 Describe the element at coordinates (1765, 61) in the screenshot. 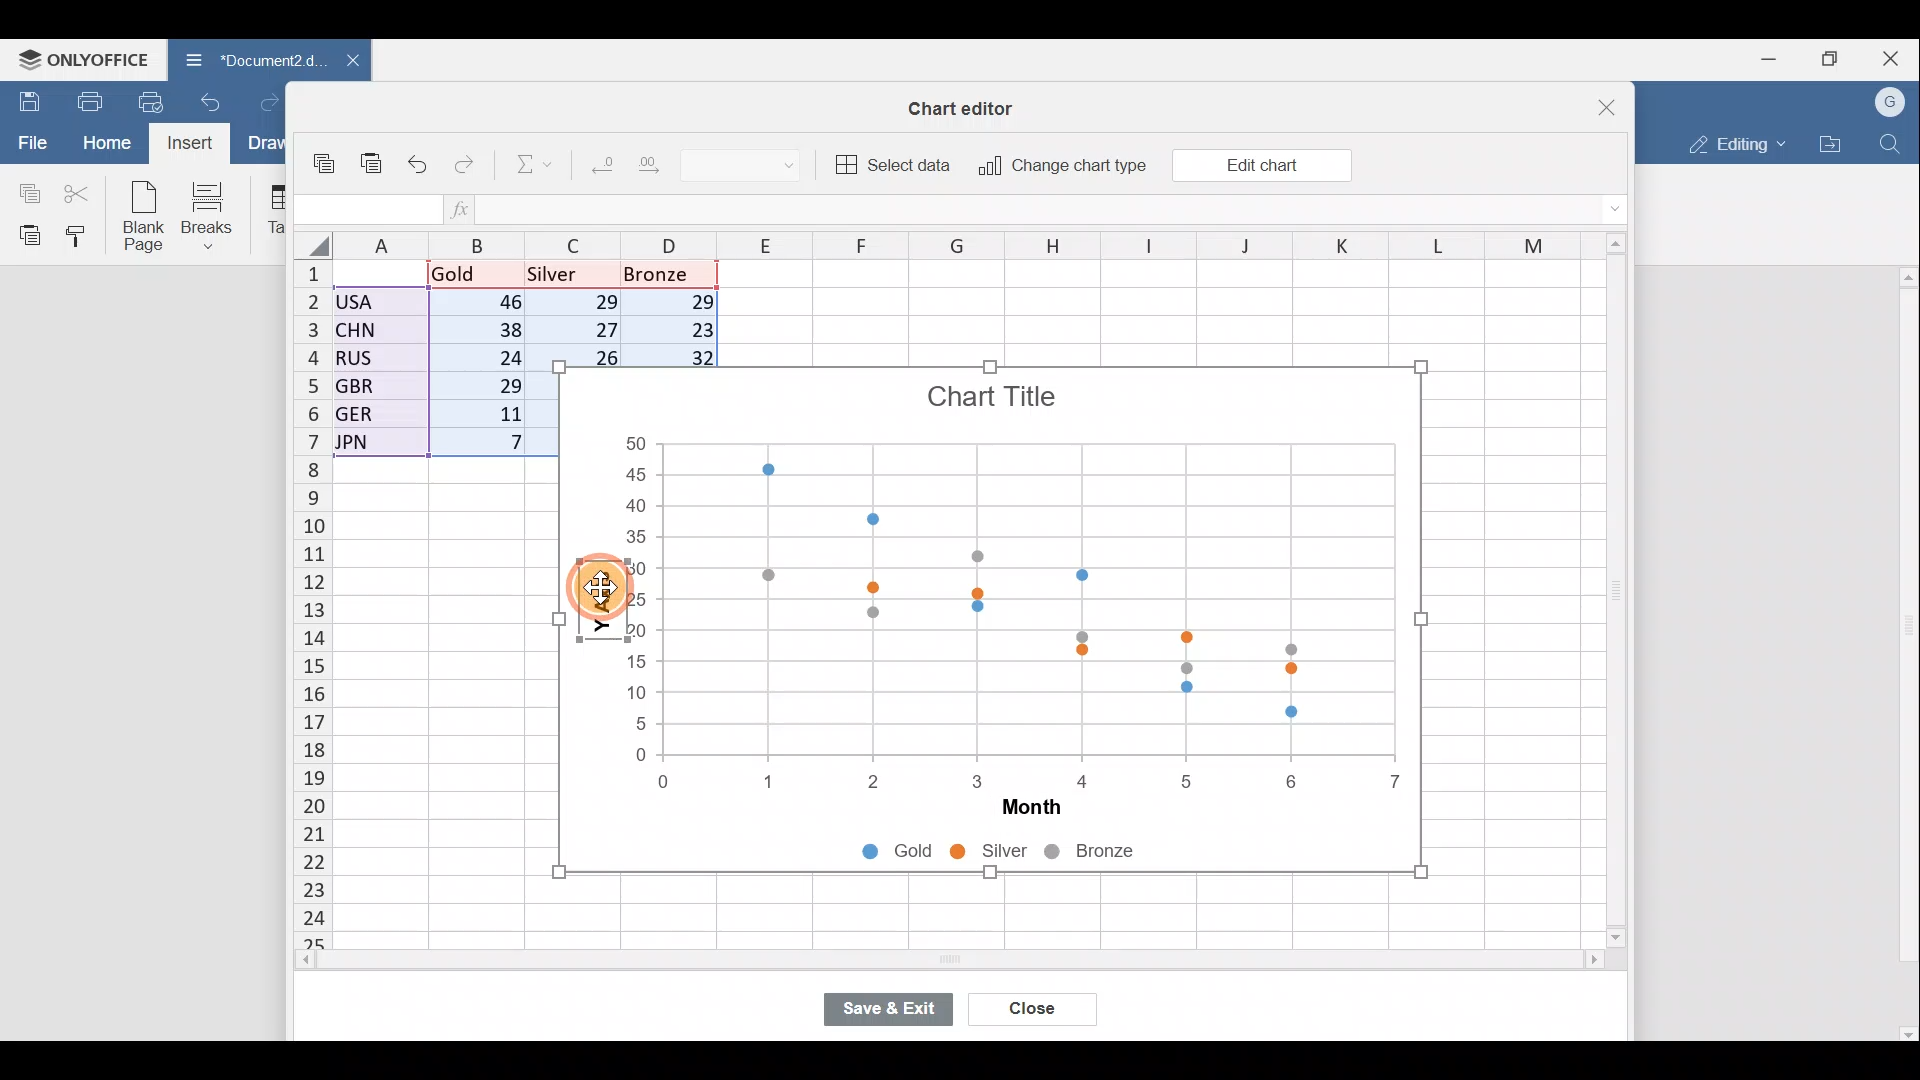

I see `Minimize` at that location.